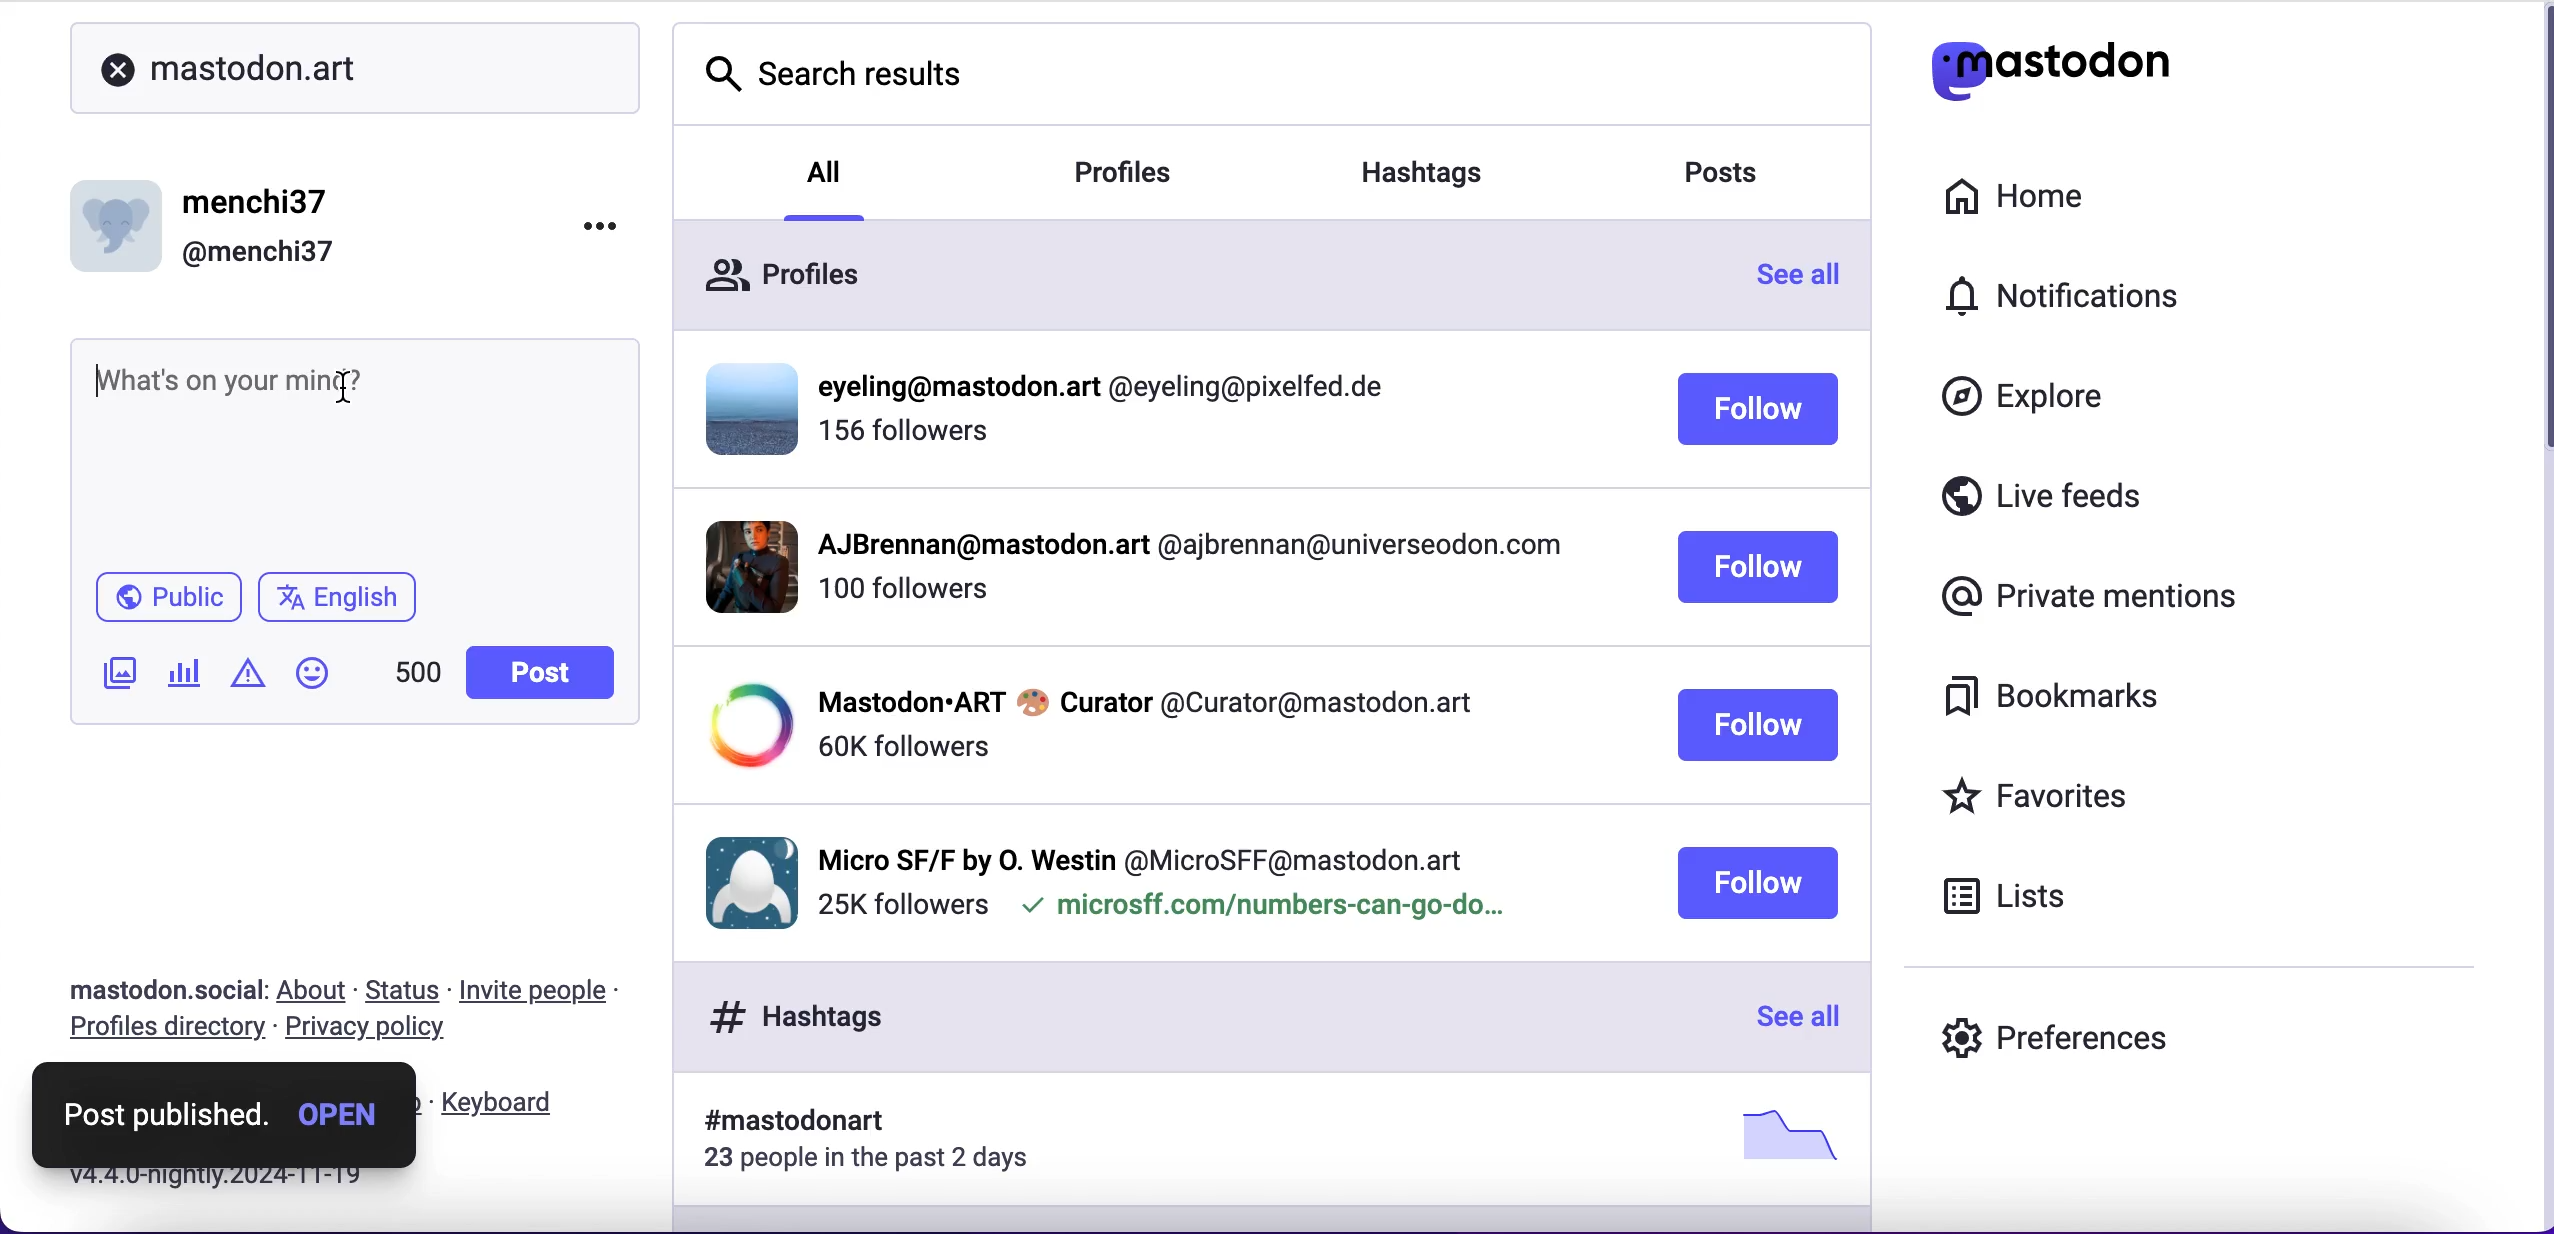 The image size is (2554, 1234). Describe the element at coordinates (902, 747) in the screenshot. I see `followers` at that location.